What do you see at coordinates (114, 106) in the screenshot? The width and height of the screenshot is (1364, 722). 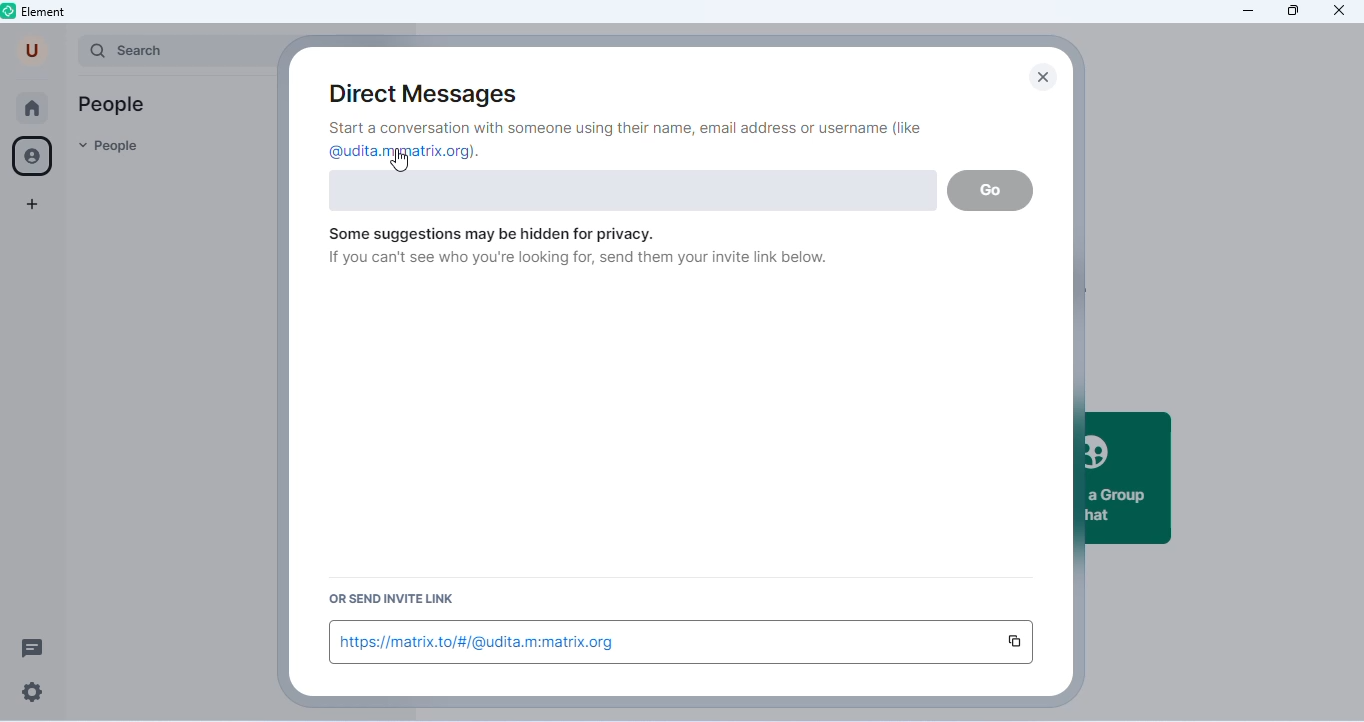 I see `people` at bounding box center [114, 106].